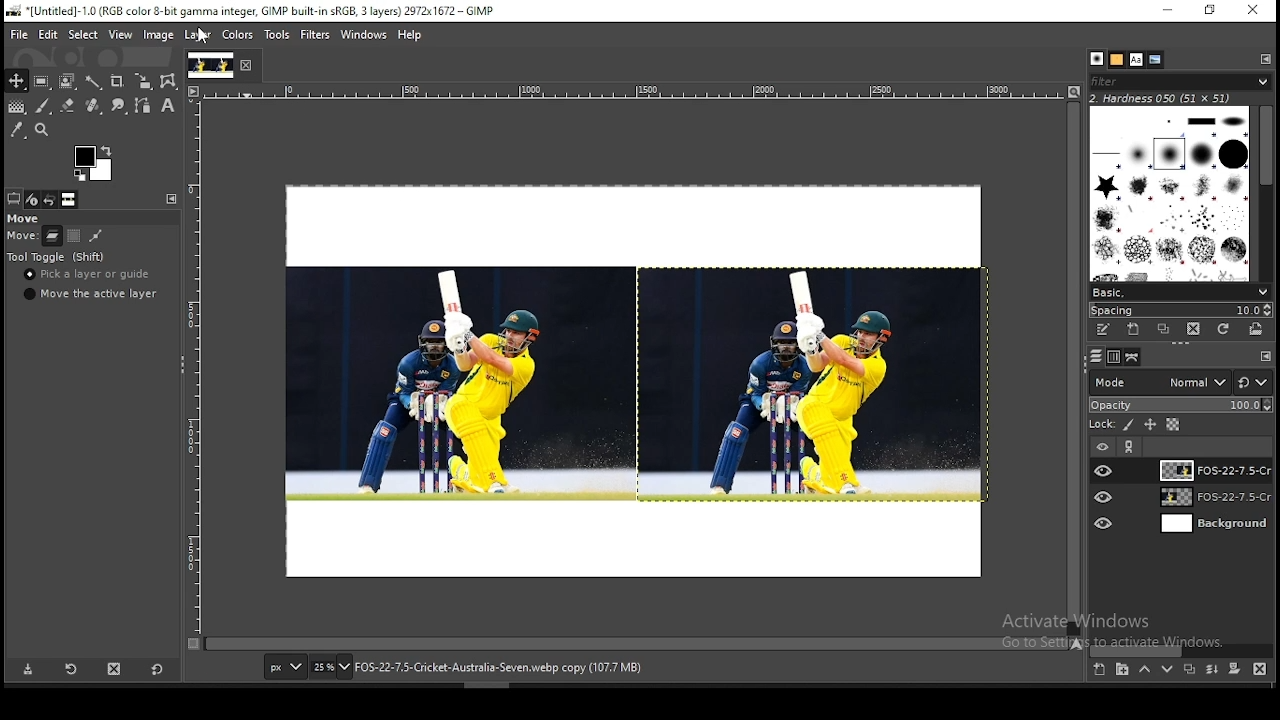 The height and width of the screenshot is (720, 1280). I want to click on tools, so click(280, 35).